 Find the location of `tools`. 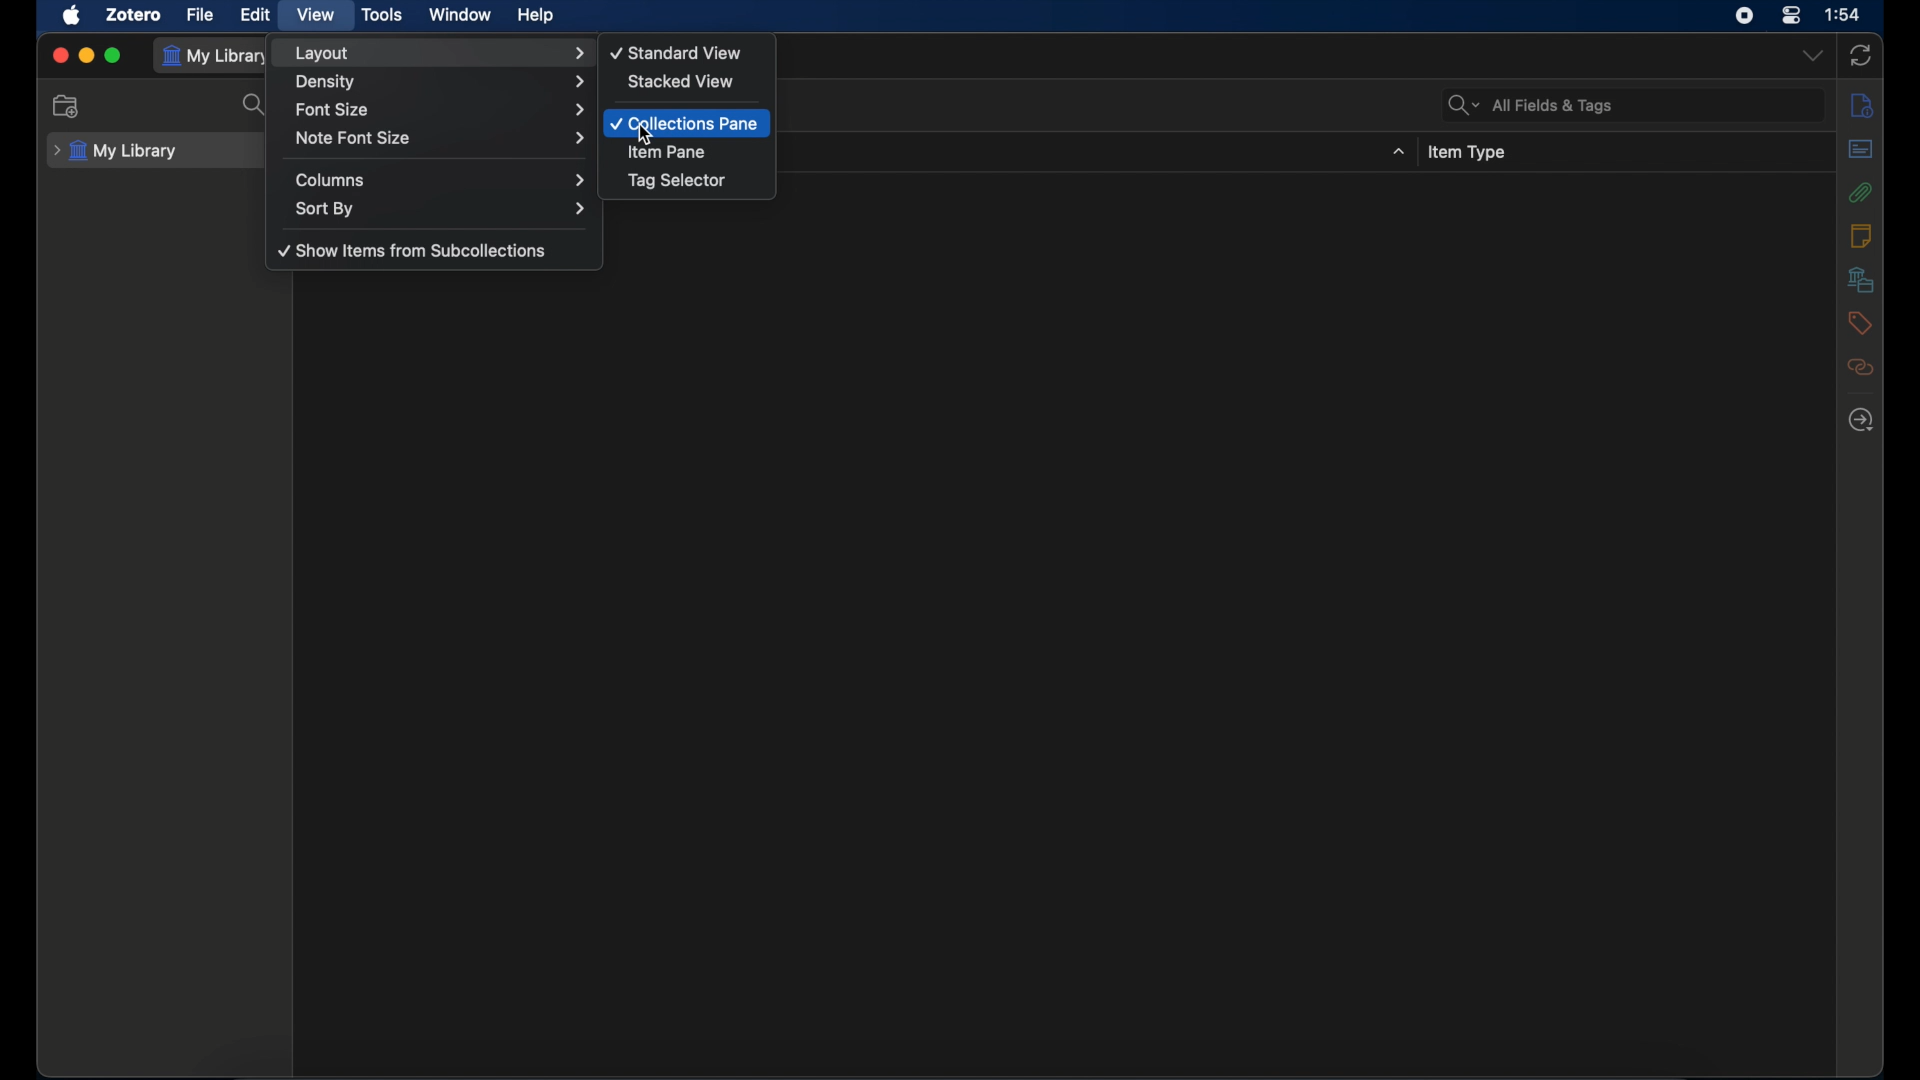

tools is located at coordinates (384, 15).